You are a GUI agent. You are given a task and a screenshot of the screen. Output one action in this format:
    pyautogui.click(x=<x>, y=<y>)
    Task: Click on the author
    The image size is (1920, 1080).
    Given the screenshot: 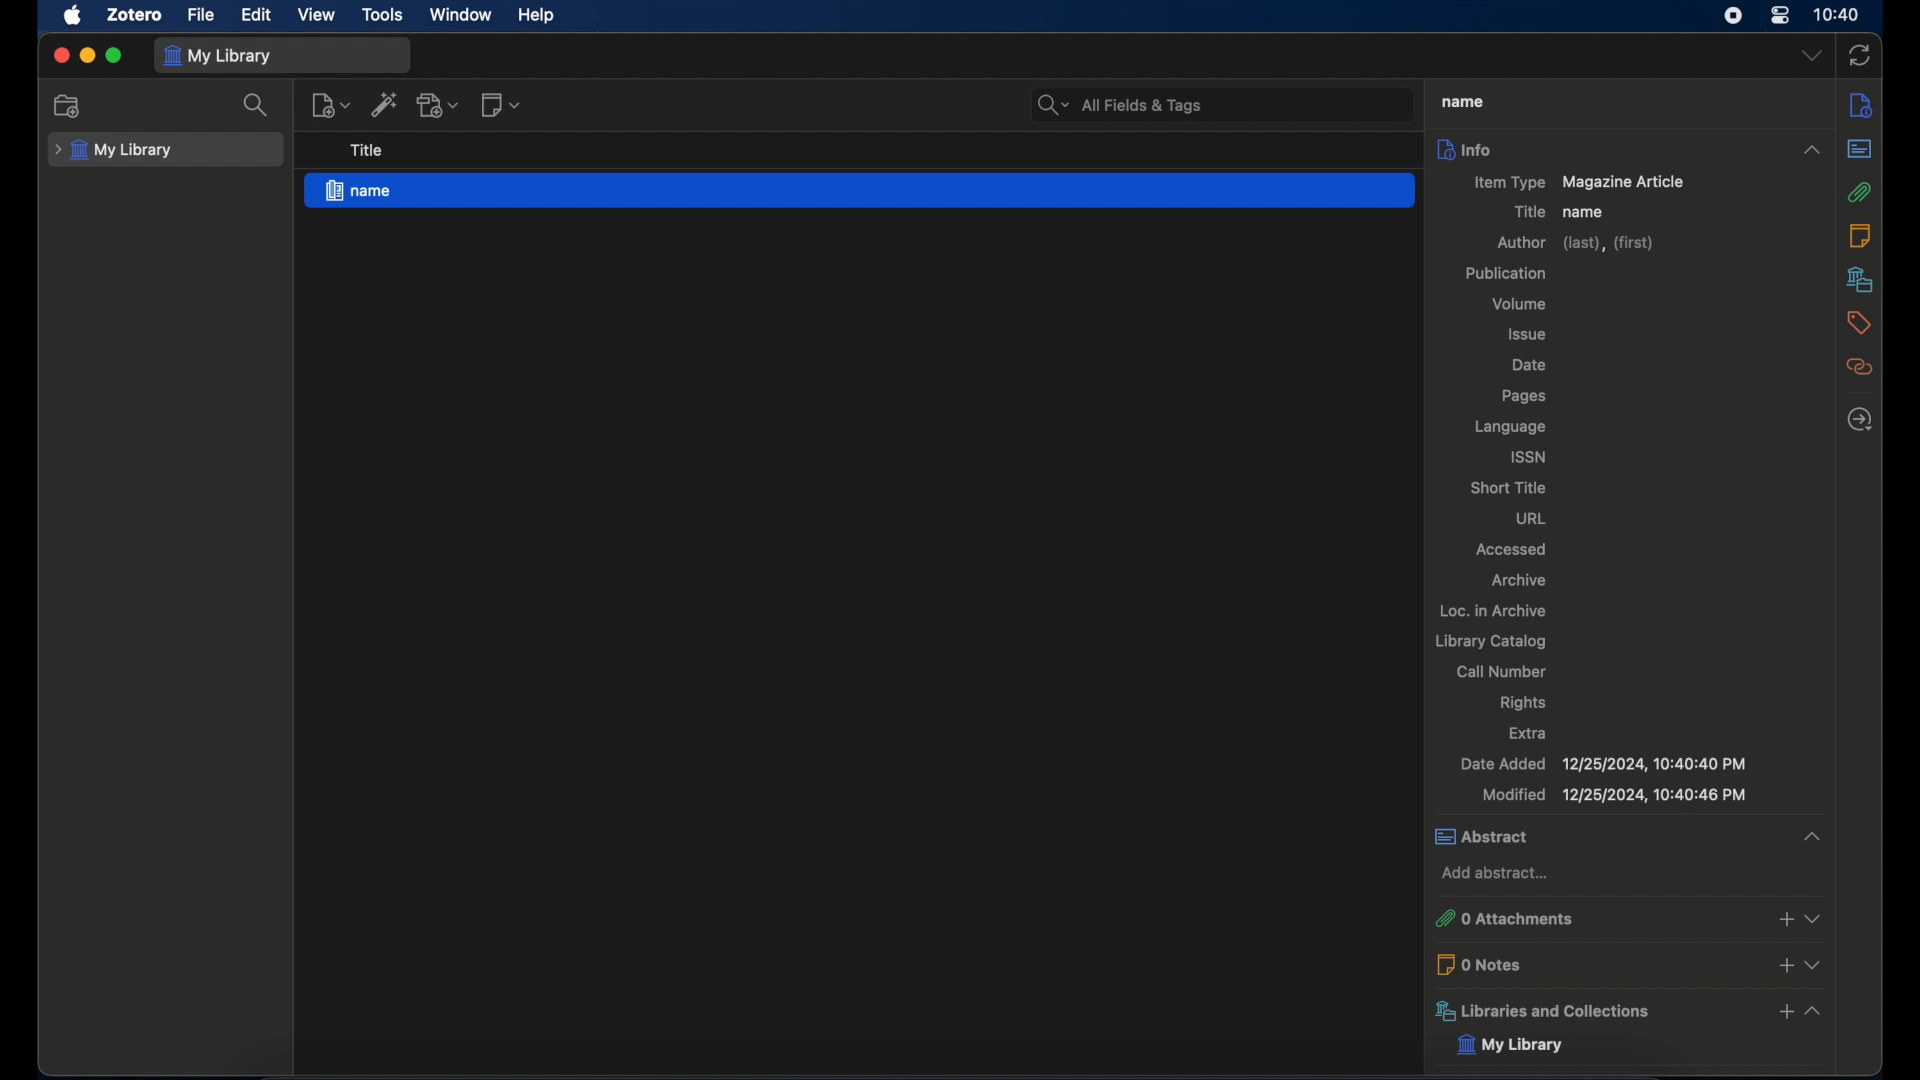 What is the action you would take?
    pyautogui.click(x=1577, y=243)
    